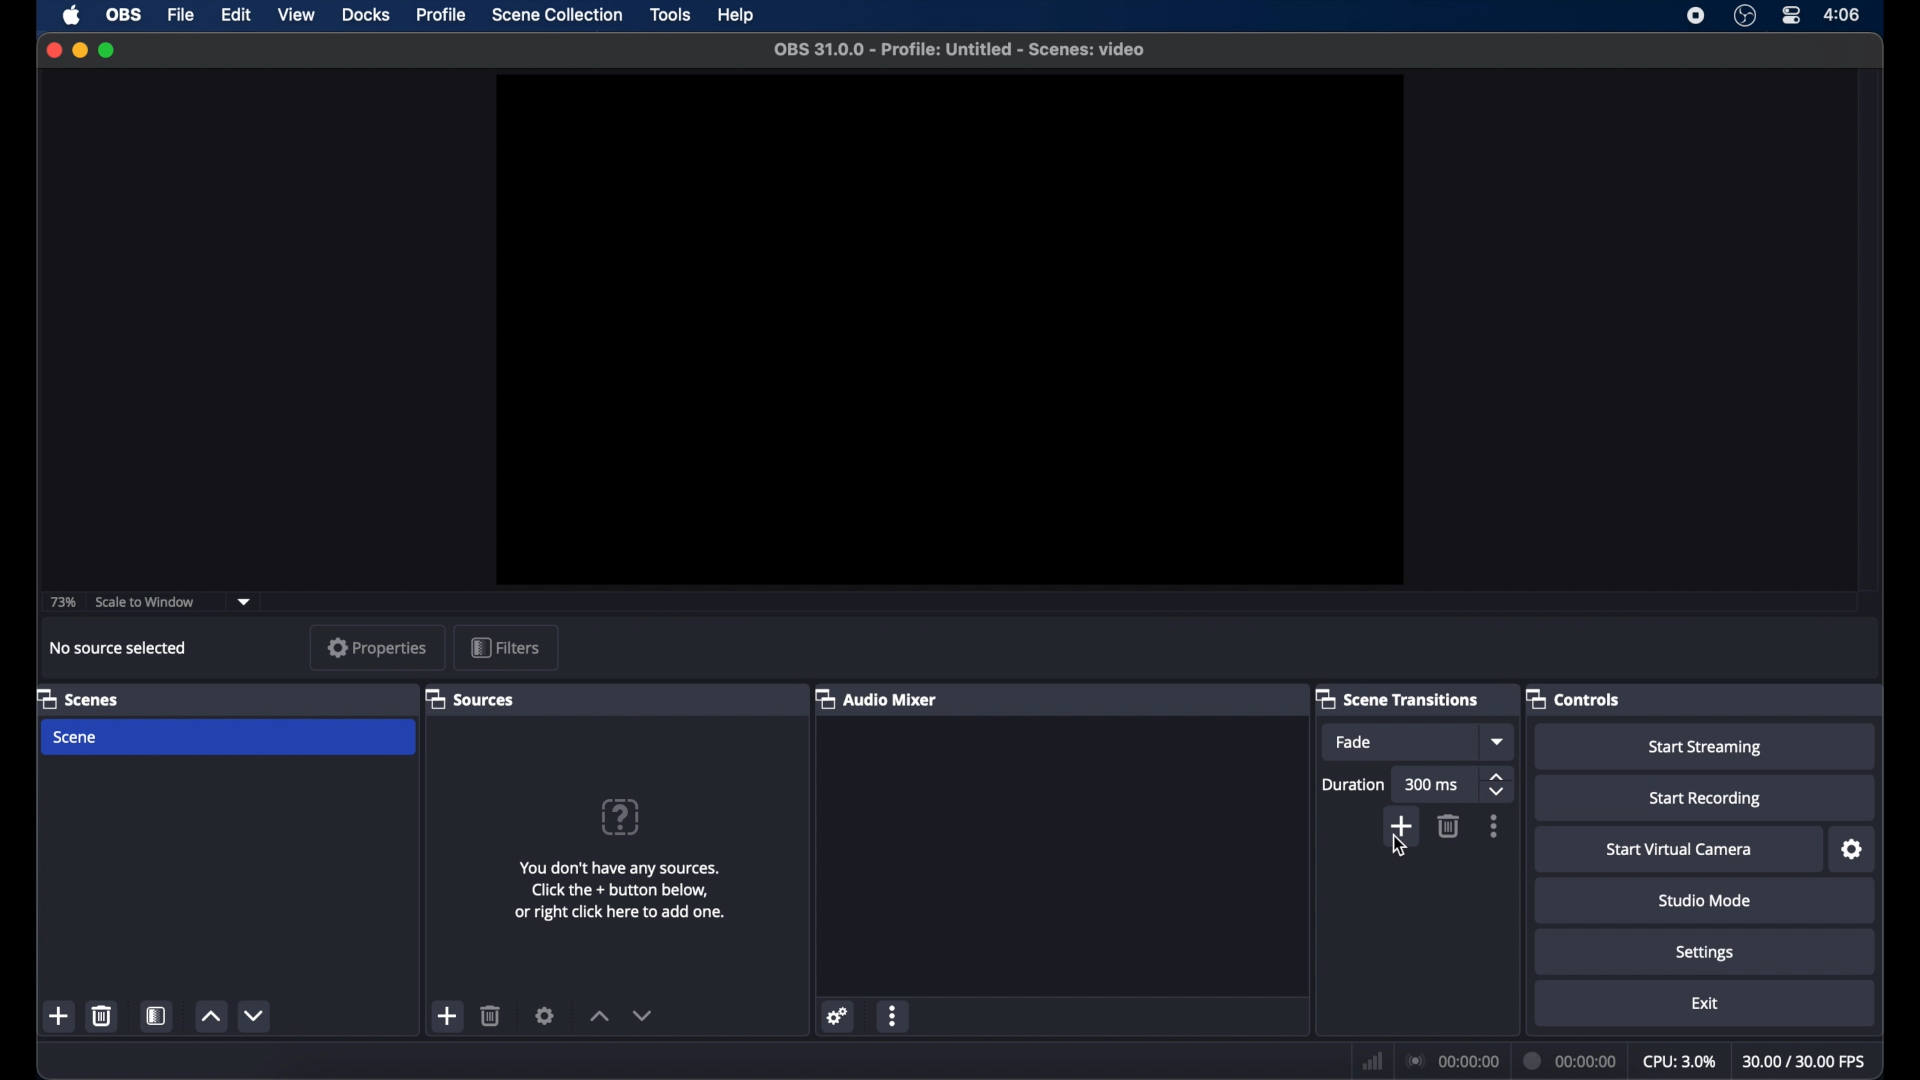 The width and height of the screenshot is (1920, 1080). I want to click on filters, so click(504, 646).